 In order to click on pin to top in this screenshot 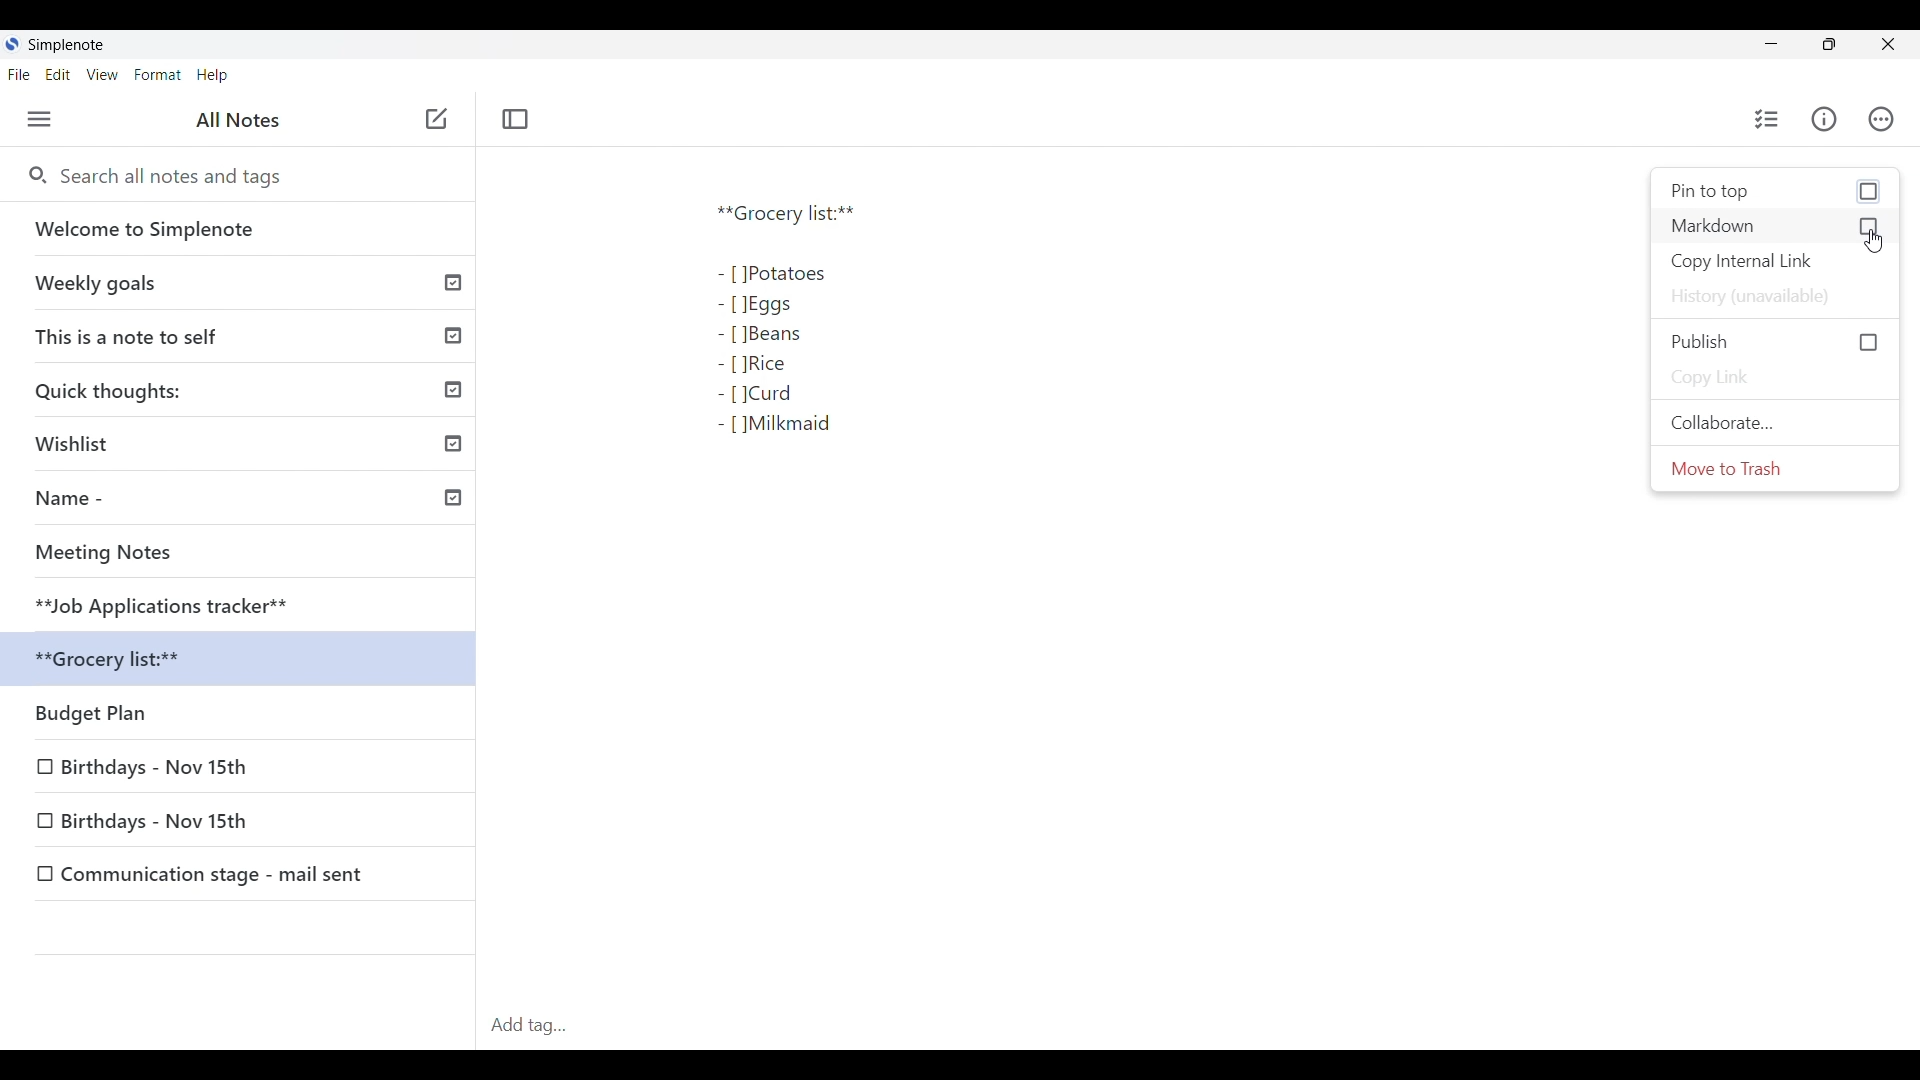, I will do `click(1777, 192)`.